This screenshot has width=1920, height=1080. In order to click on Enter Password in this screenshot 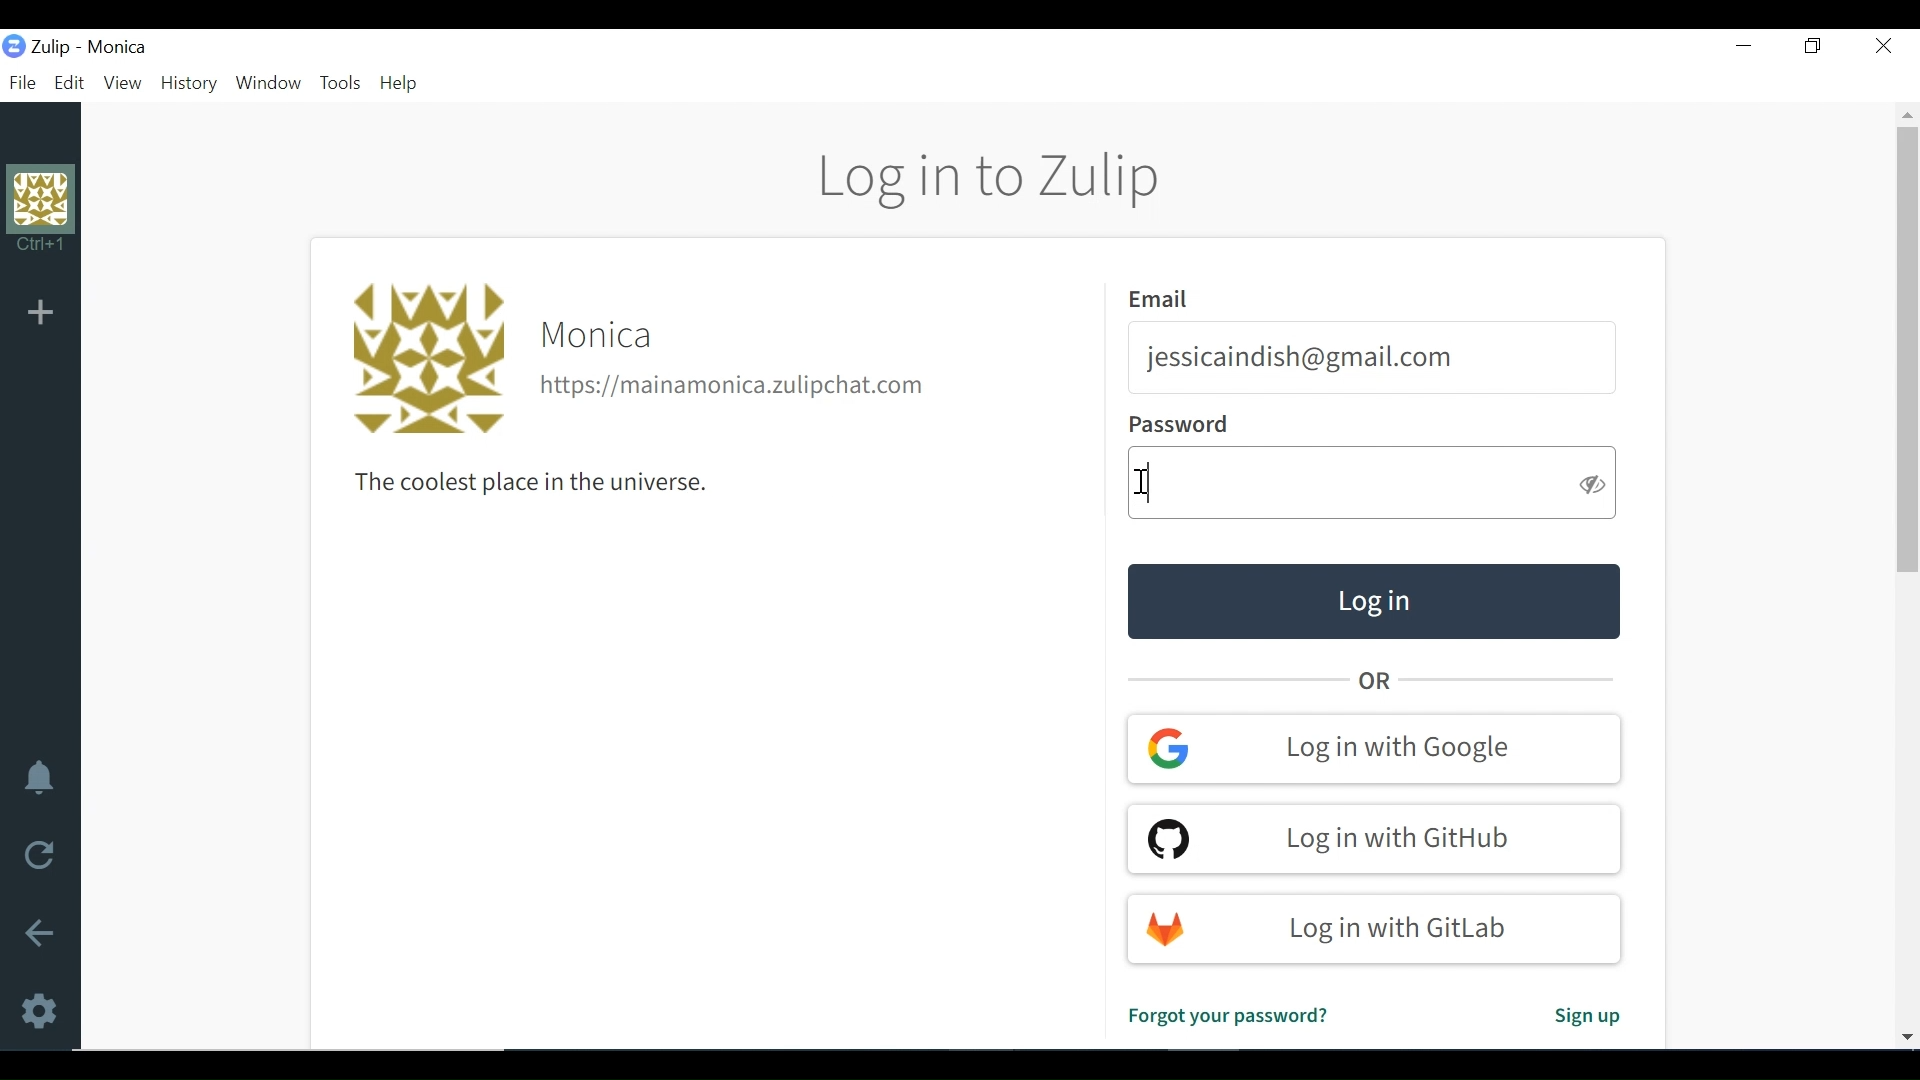, I will do `click(1347, 485)`.